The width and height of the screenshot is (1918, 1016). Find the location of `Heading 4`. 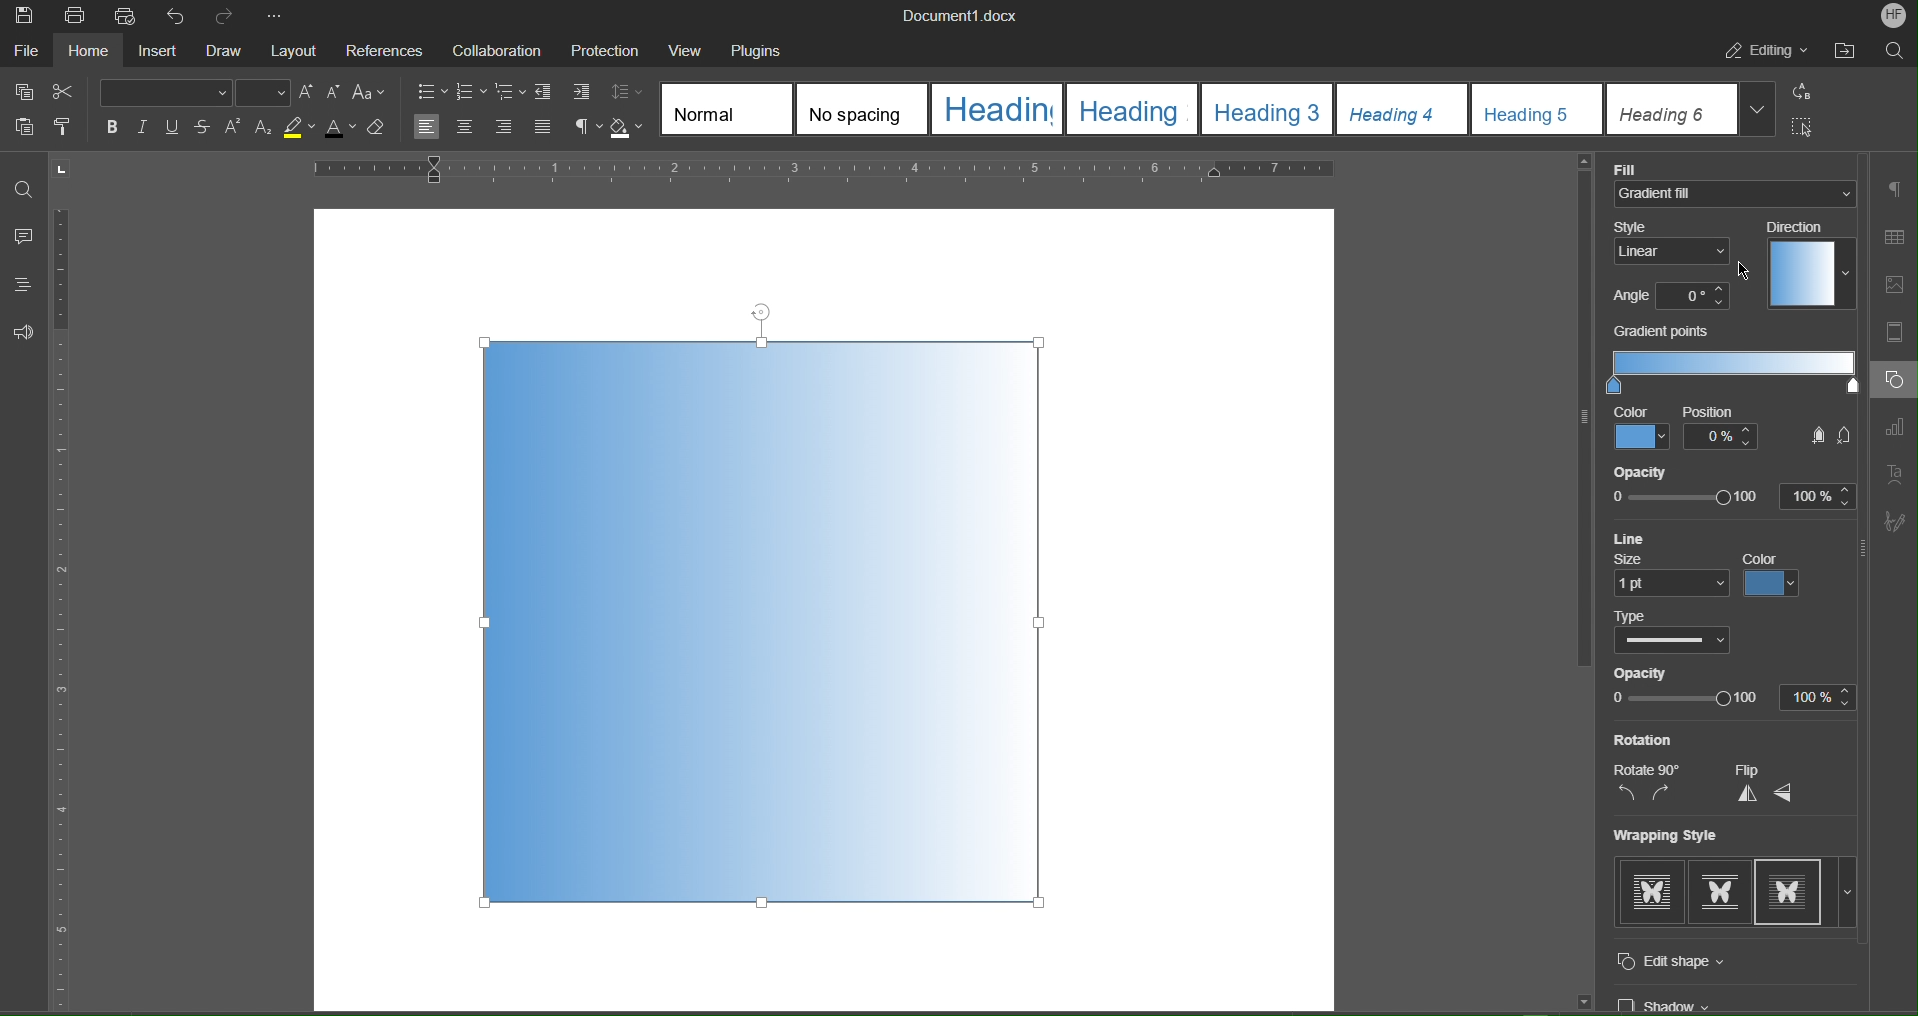

Heading 4 is located at coordinates (1399, 109).